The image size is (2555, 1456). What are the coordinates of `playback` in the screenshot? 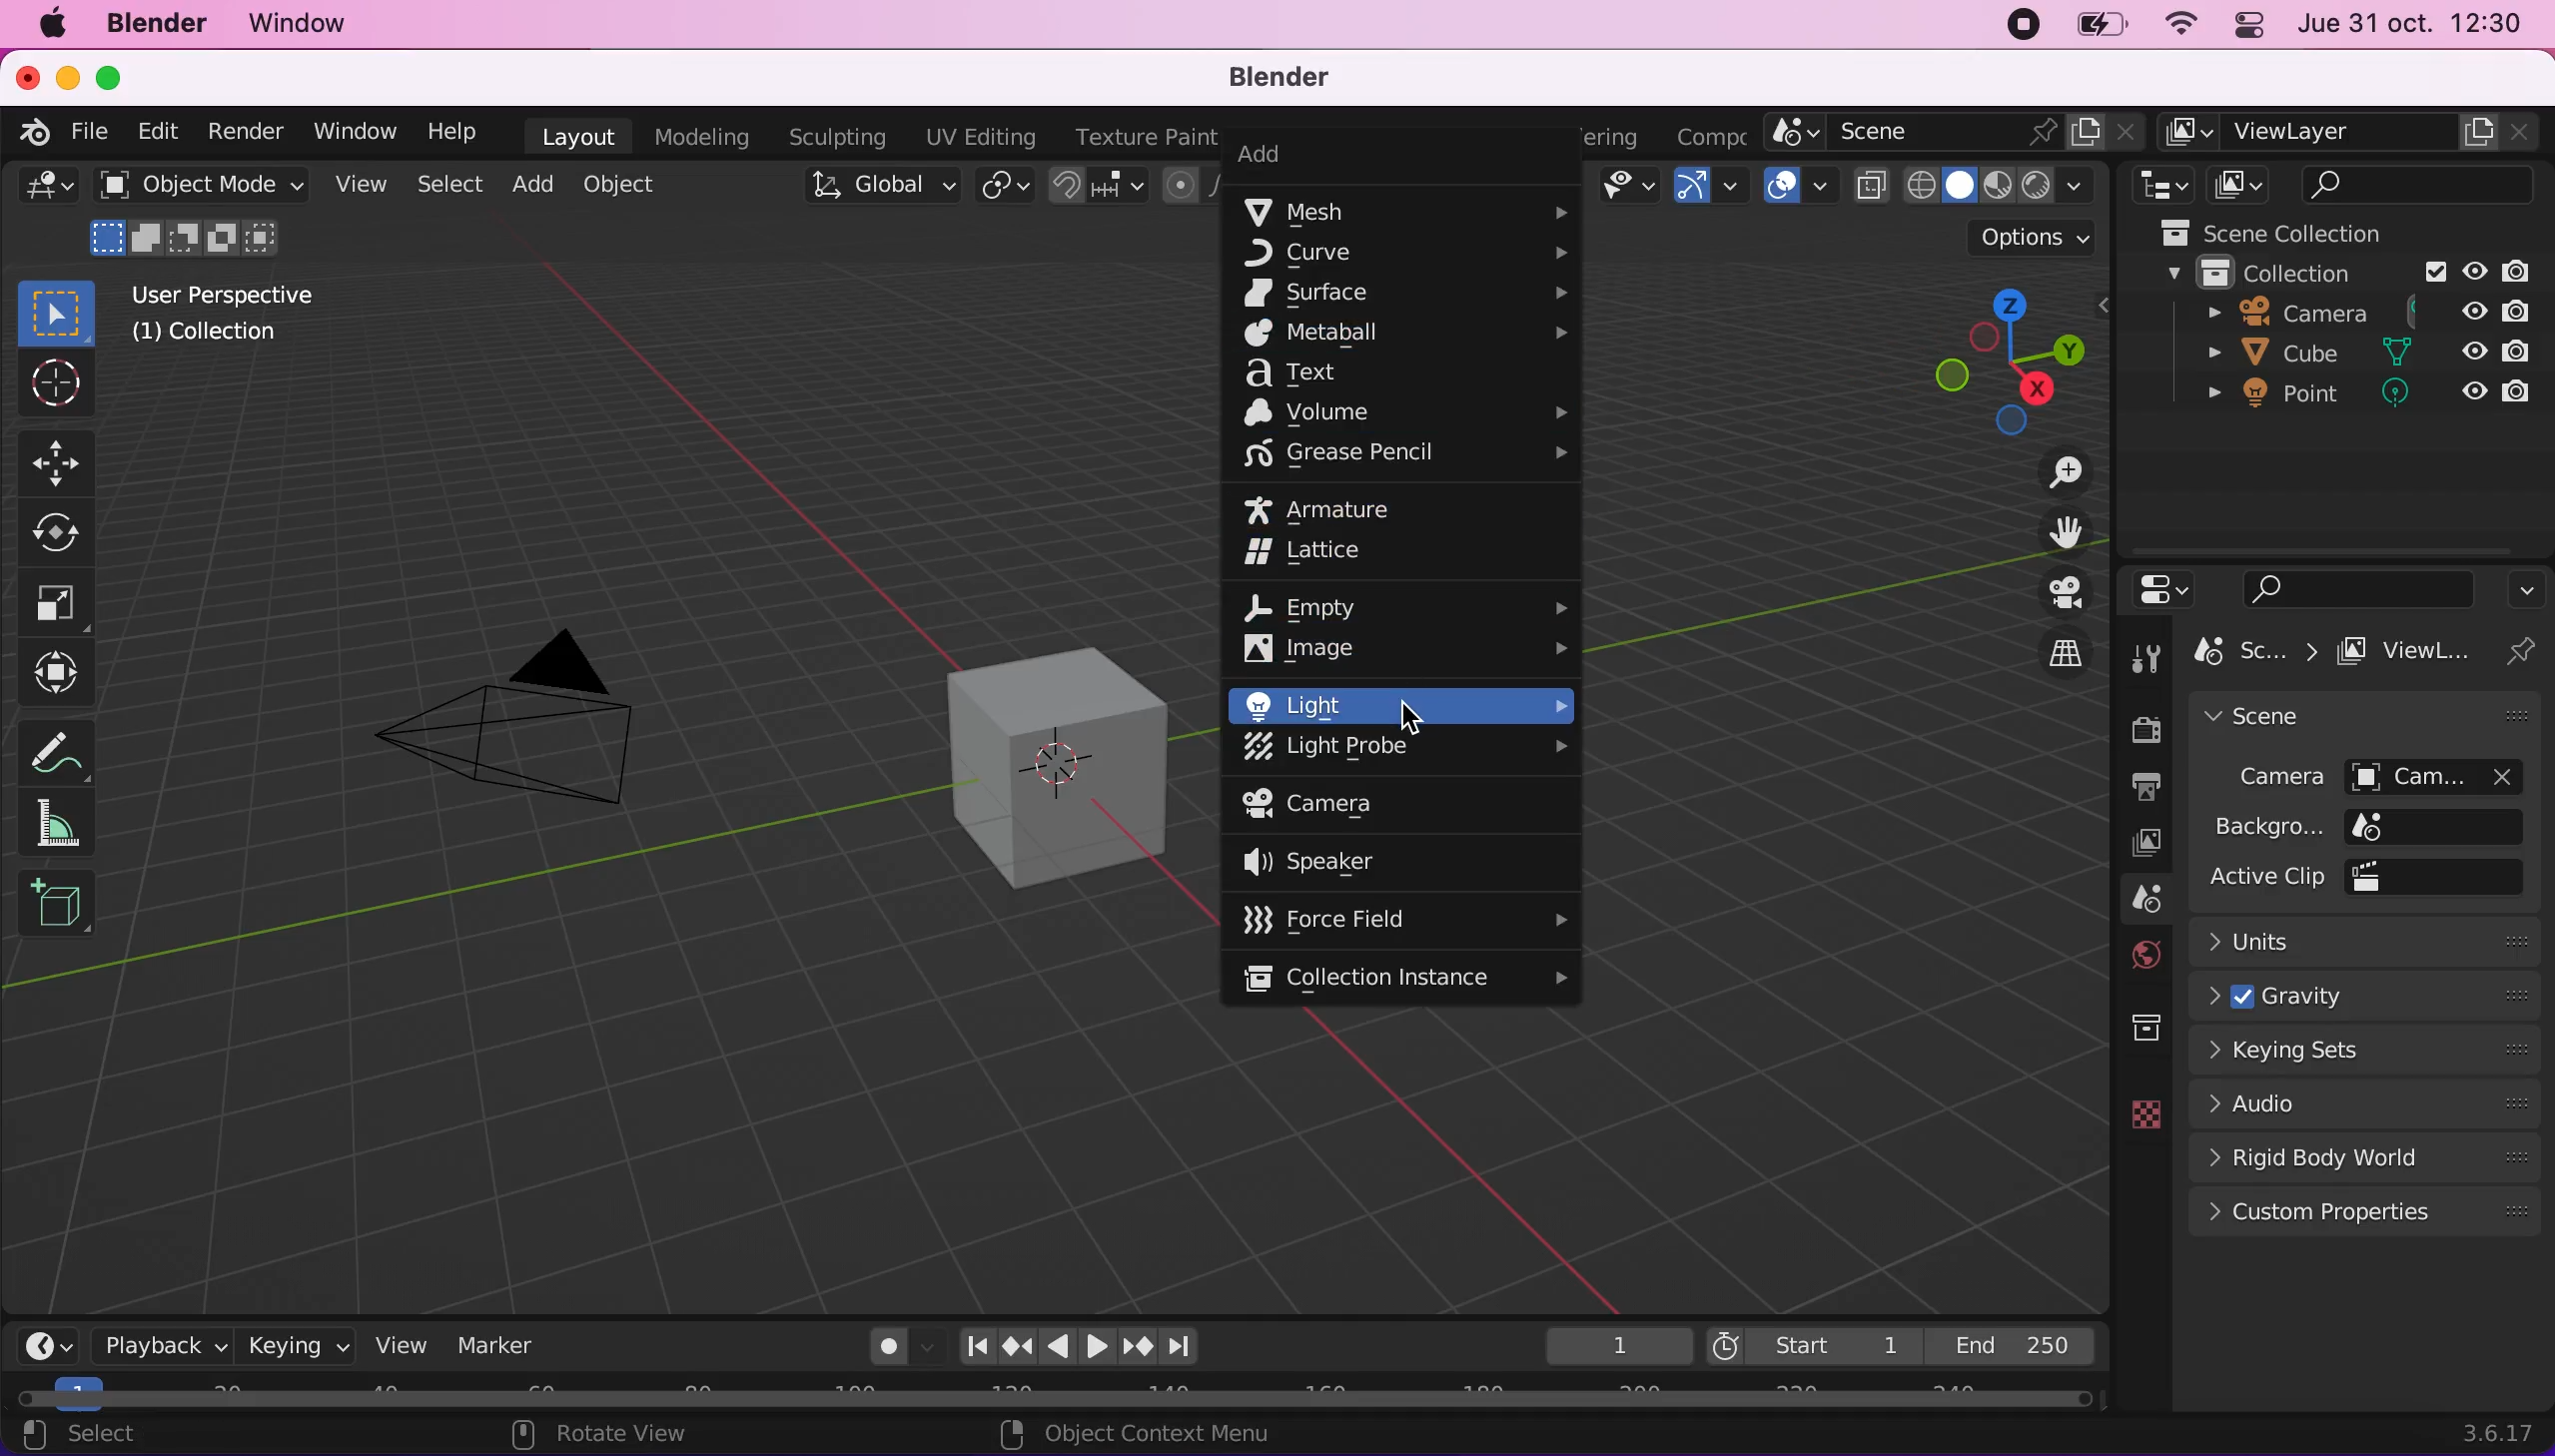 It's located at (152, 1343).